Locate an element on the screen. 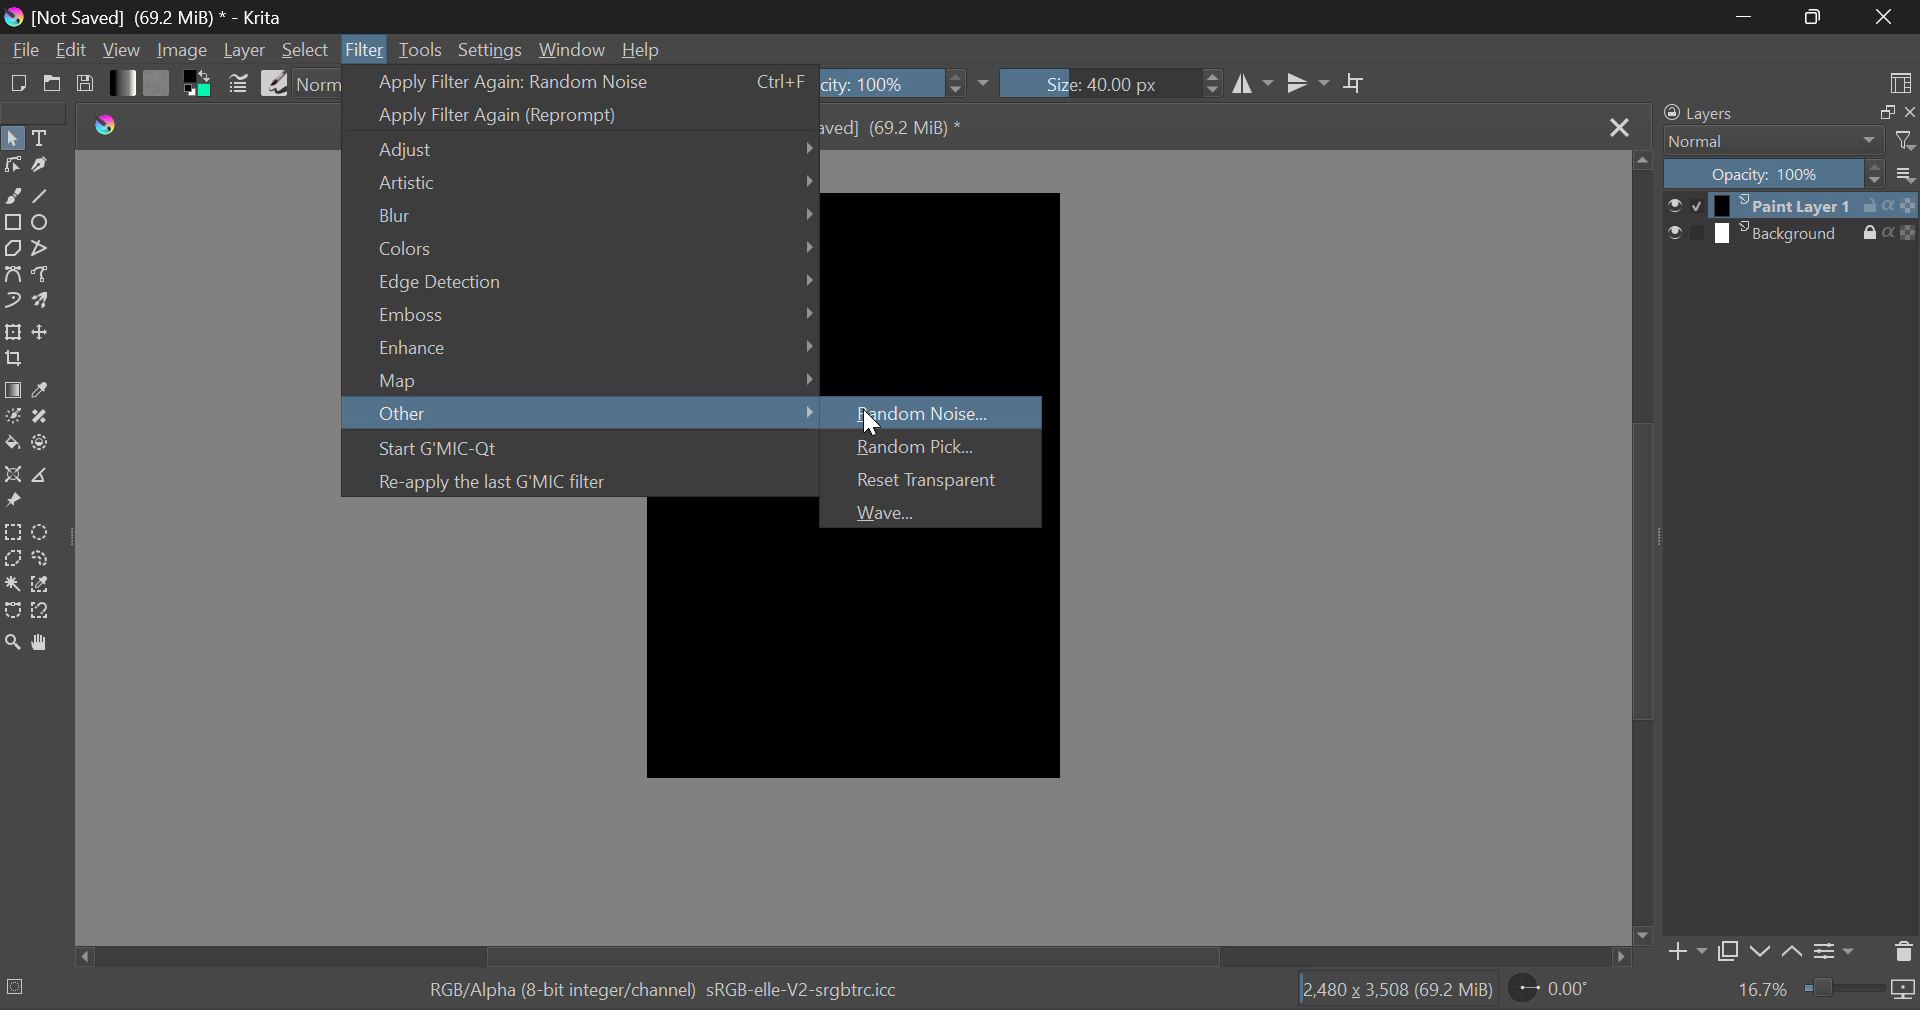 This screenshot has width=1920, height=1010. Horizontal Mirror Flip is located at coordinates (1309, 82).